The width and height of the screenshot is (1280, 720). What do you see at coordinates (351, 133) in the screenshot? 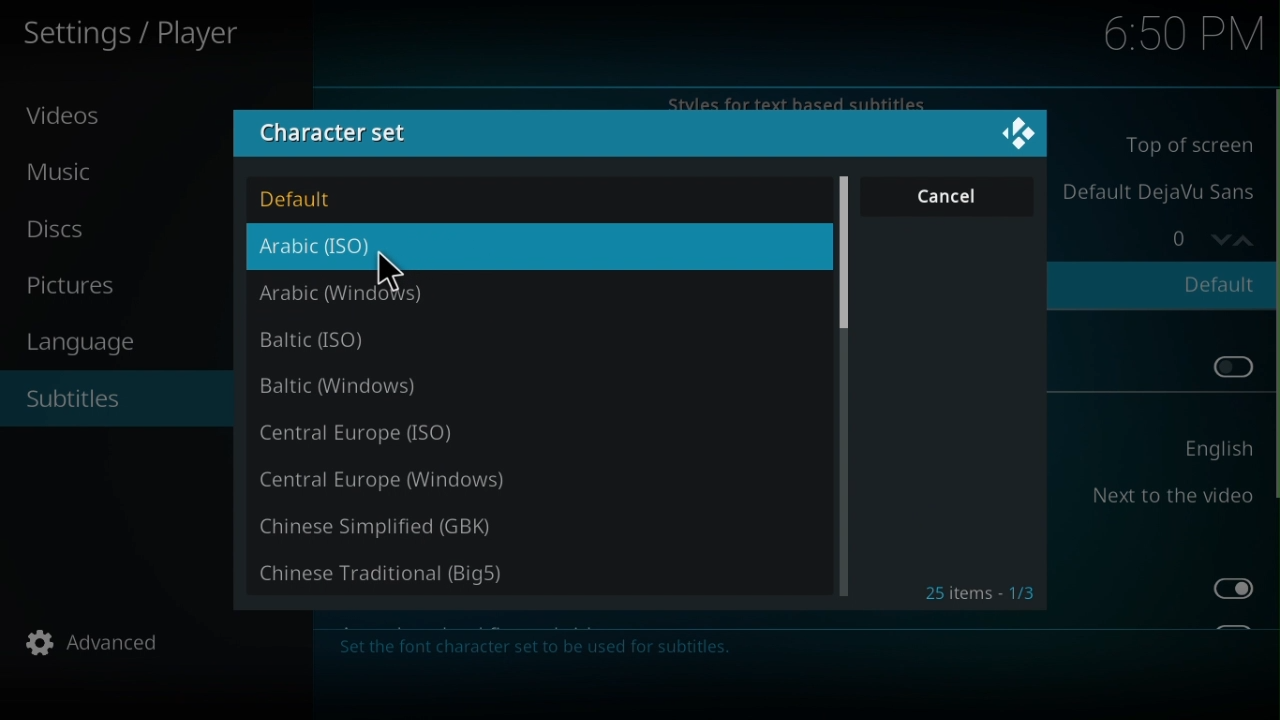
I see `Character set` at bounding box center [351, 133].